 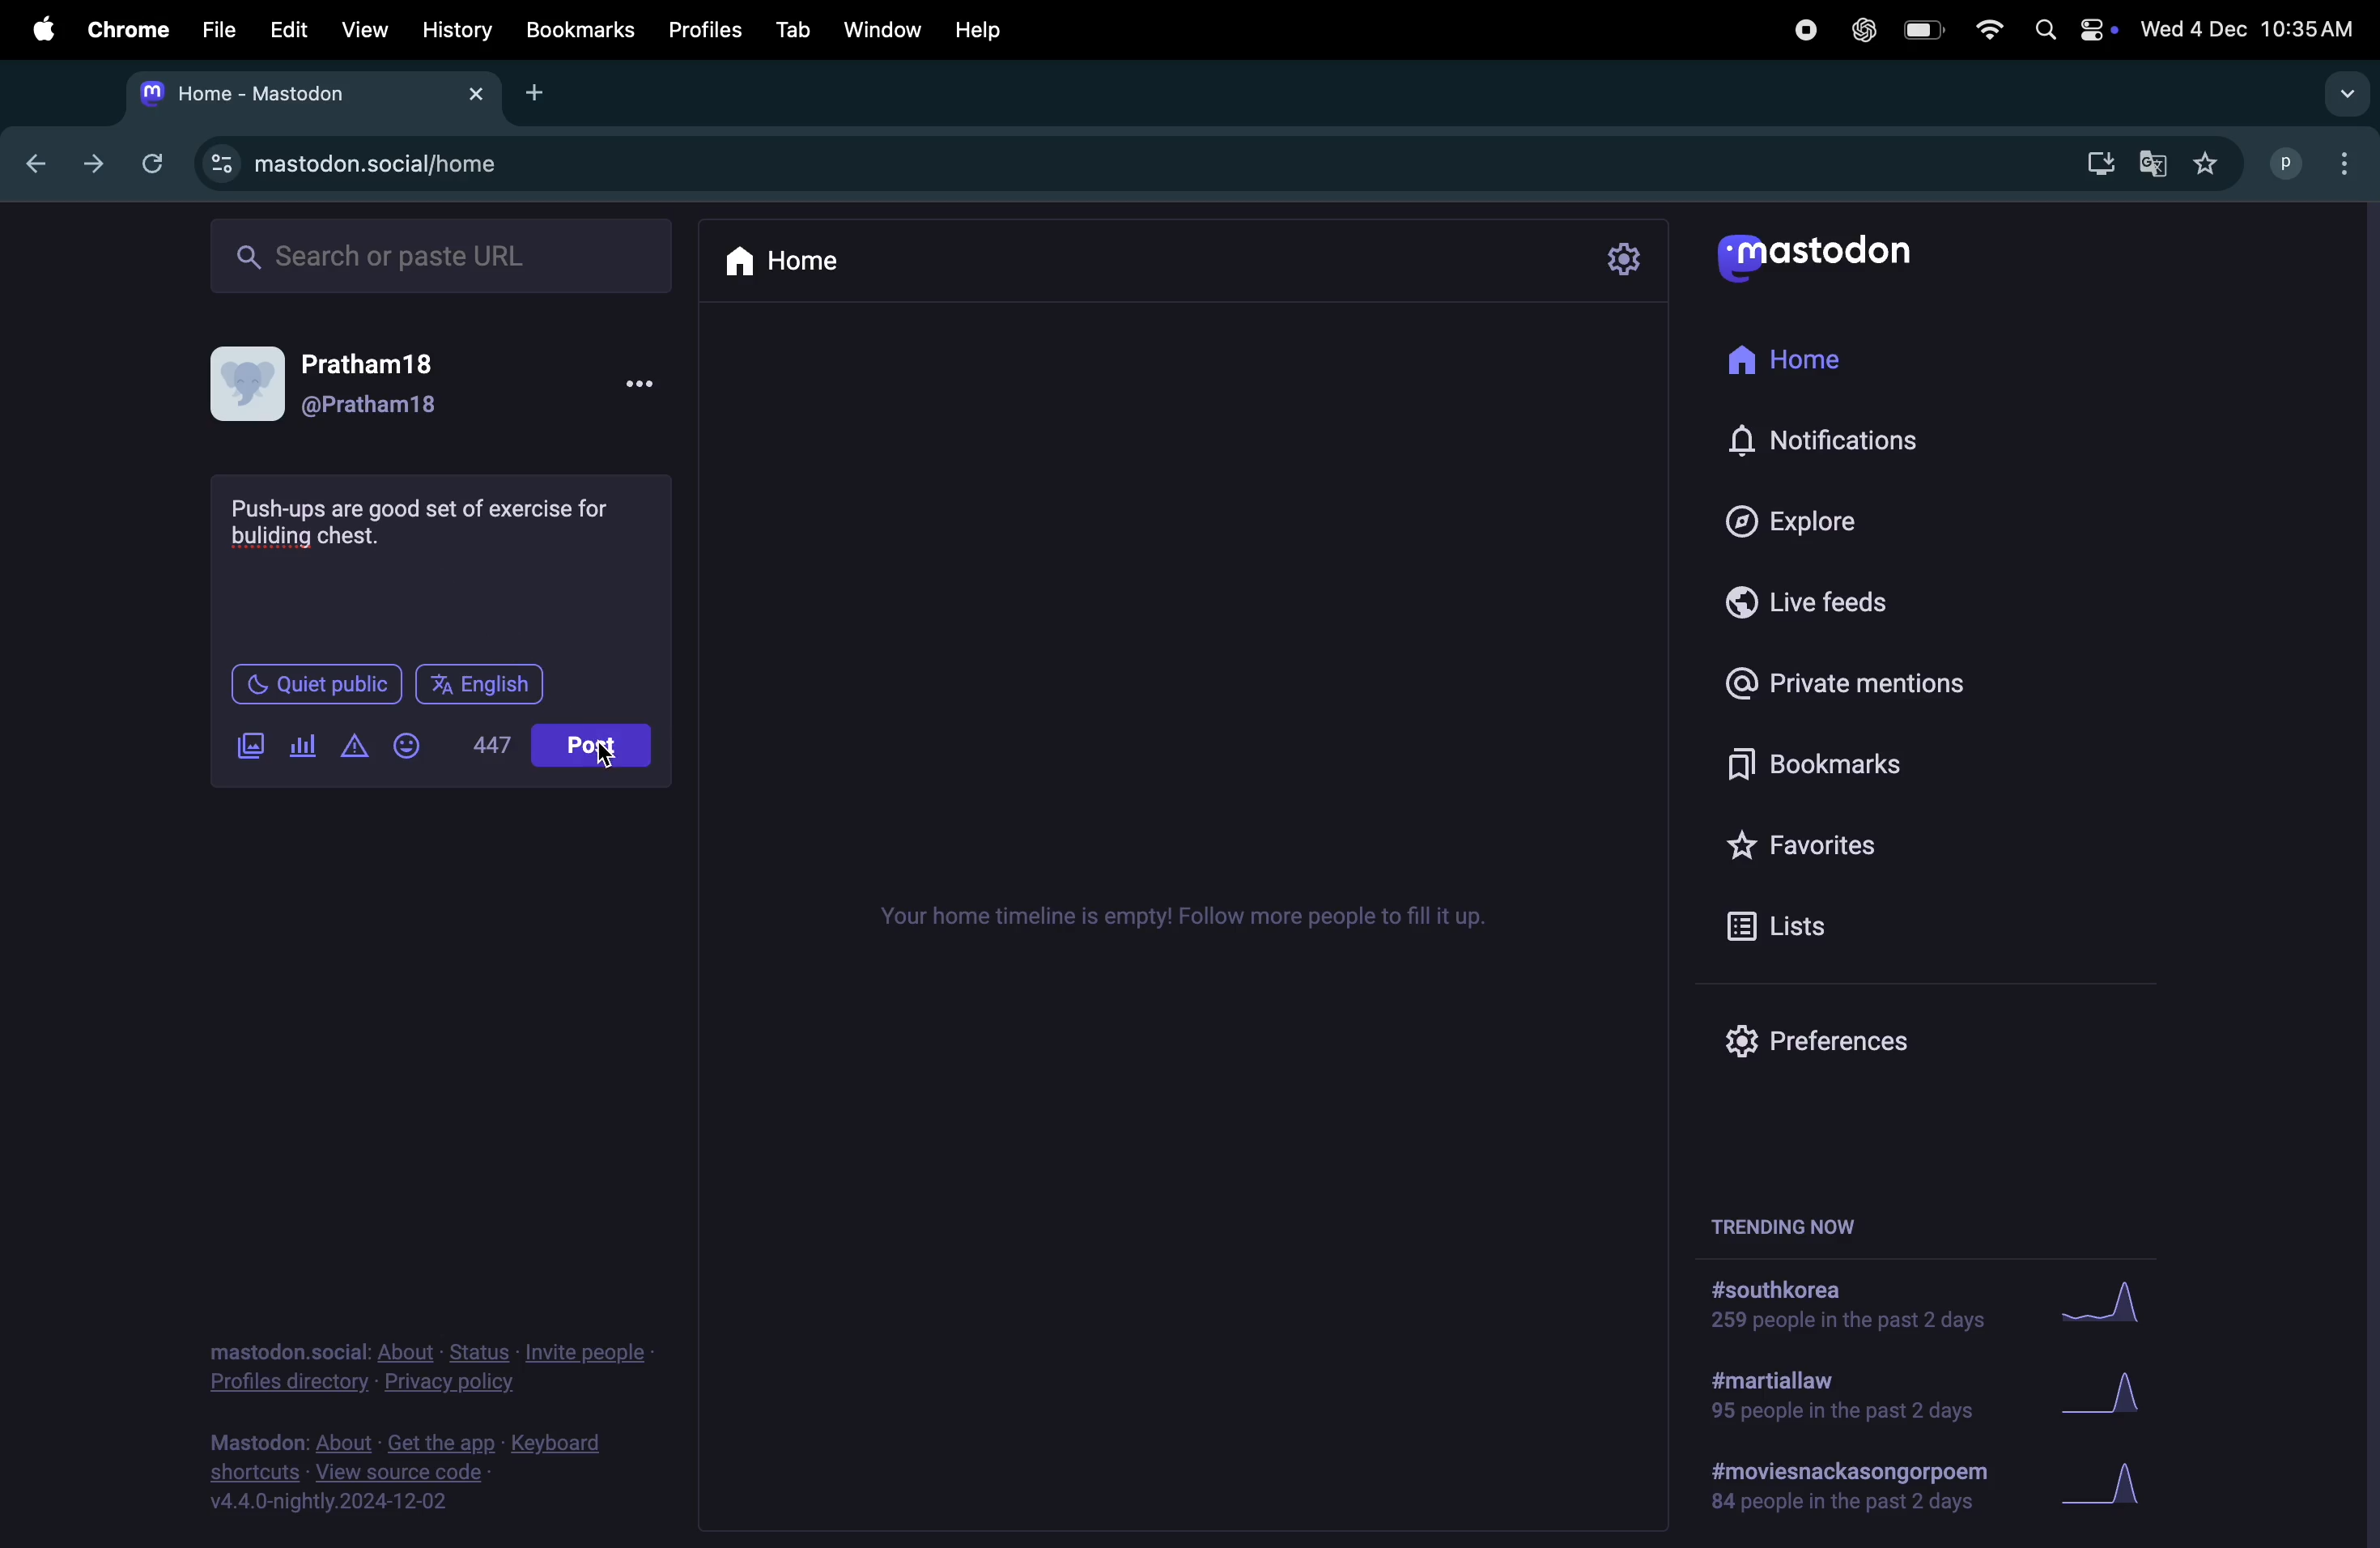 What do you see at coordinates (1802, 362) in the screenshot?
I see `Home` at bounding box center [1802, 362].